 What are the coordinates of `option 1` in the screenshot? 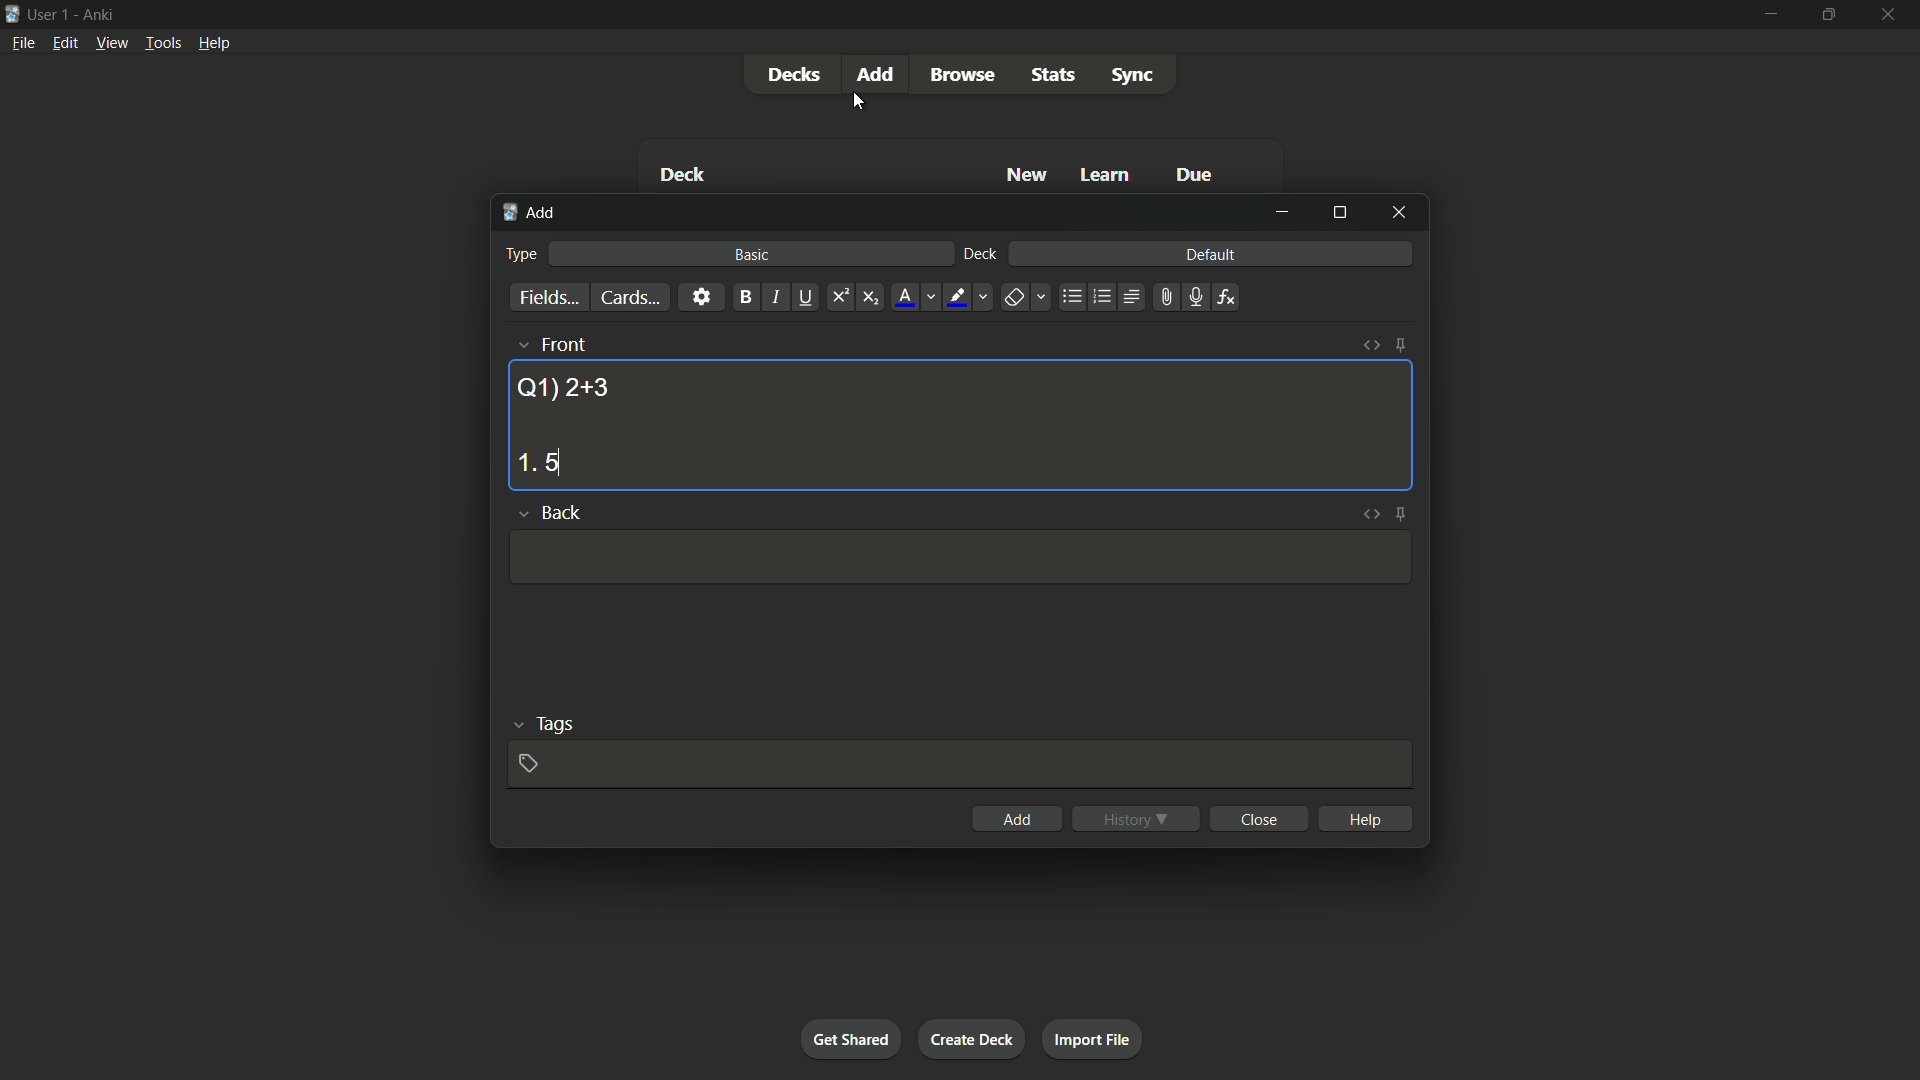 It's located at (538, 462).